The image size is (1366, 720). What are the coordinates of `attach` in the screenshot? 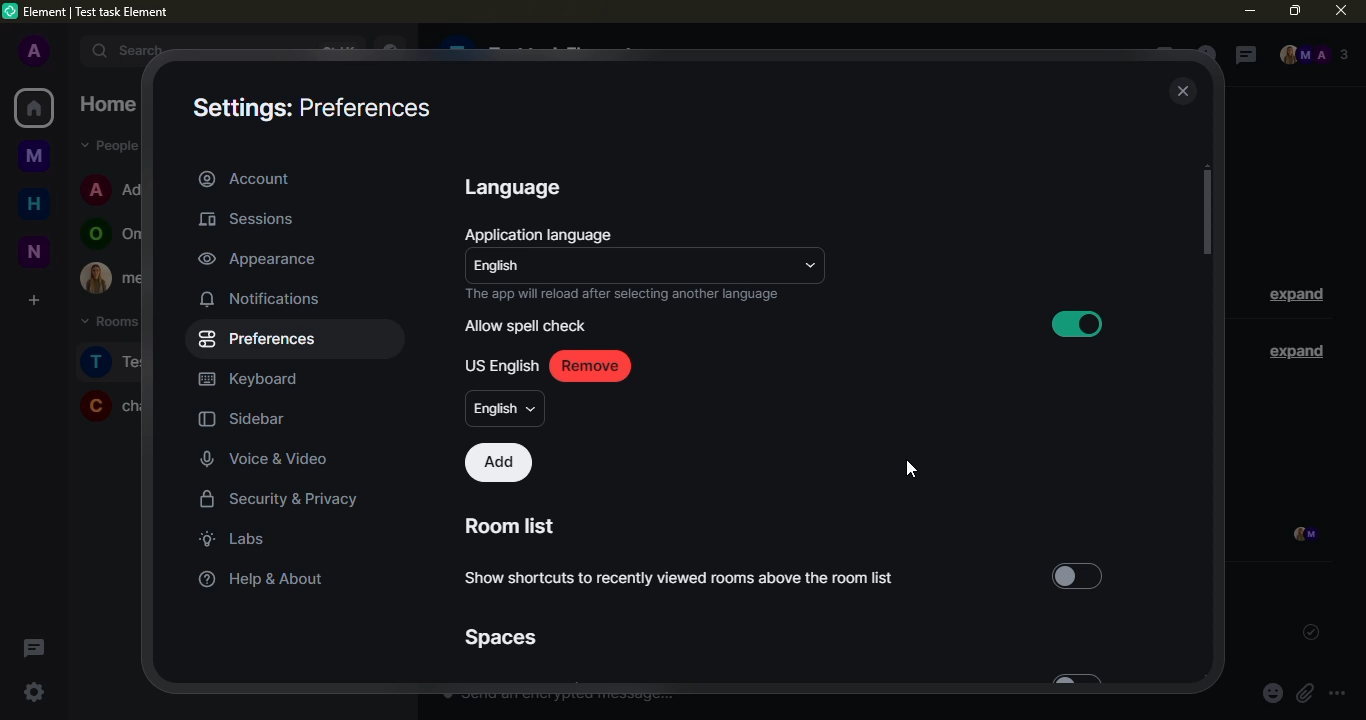 It's located at (1304, 694).